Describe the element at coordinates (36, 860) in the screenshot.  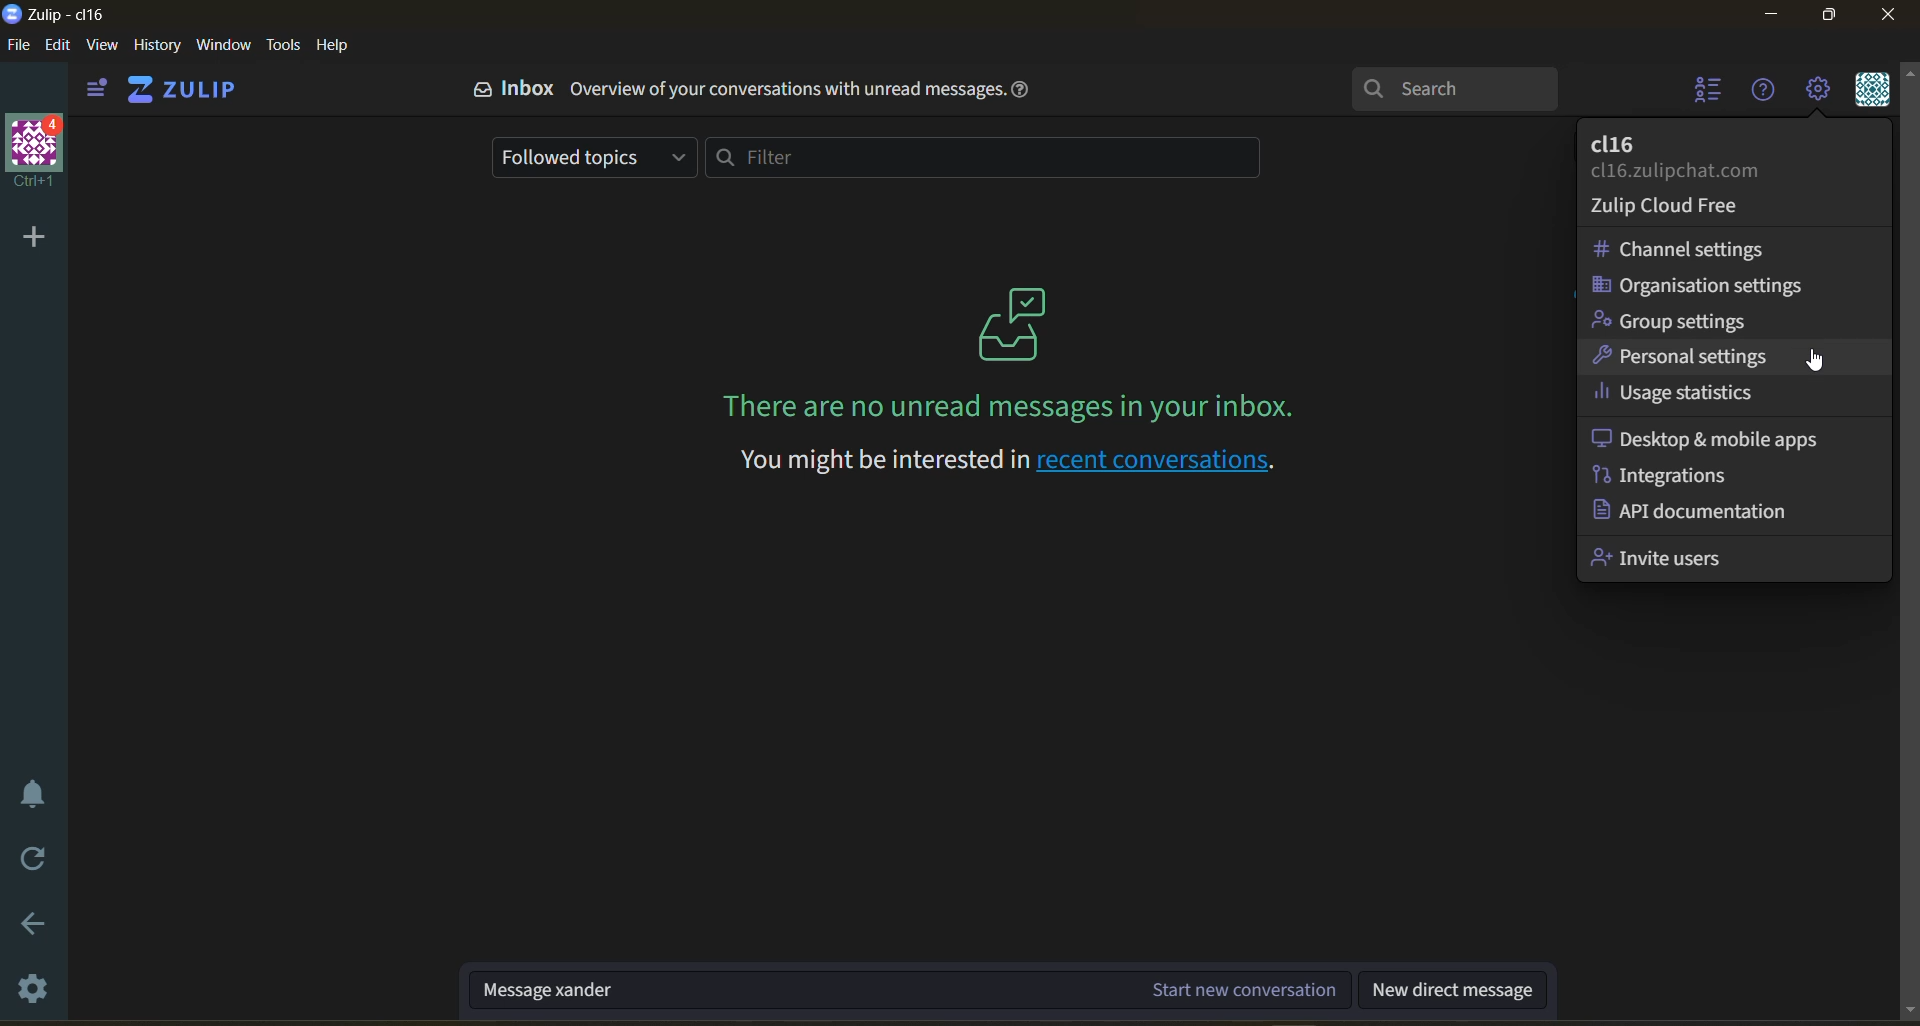
I see `reload` at that location.